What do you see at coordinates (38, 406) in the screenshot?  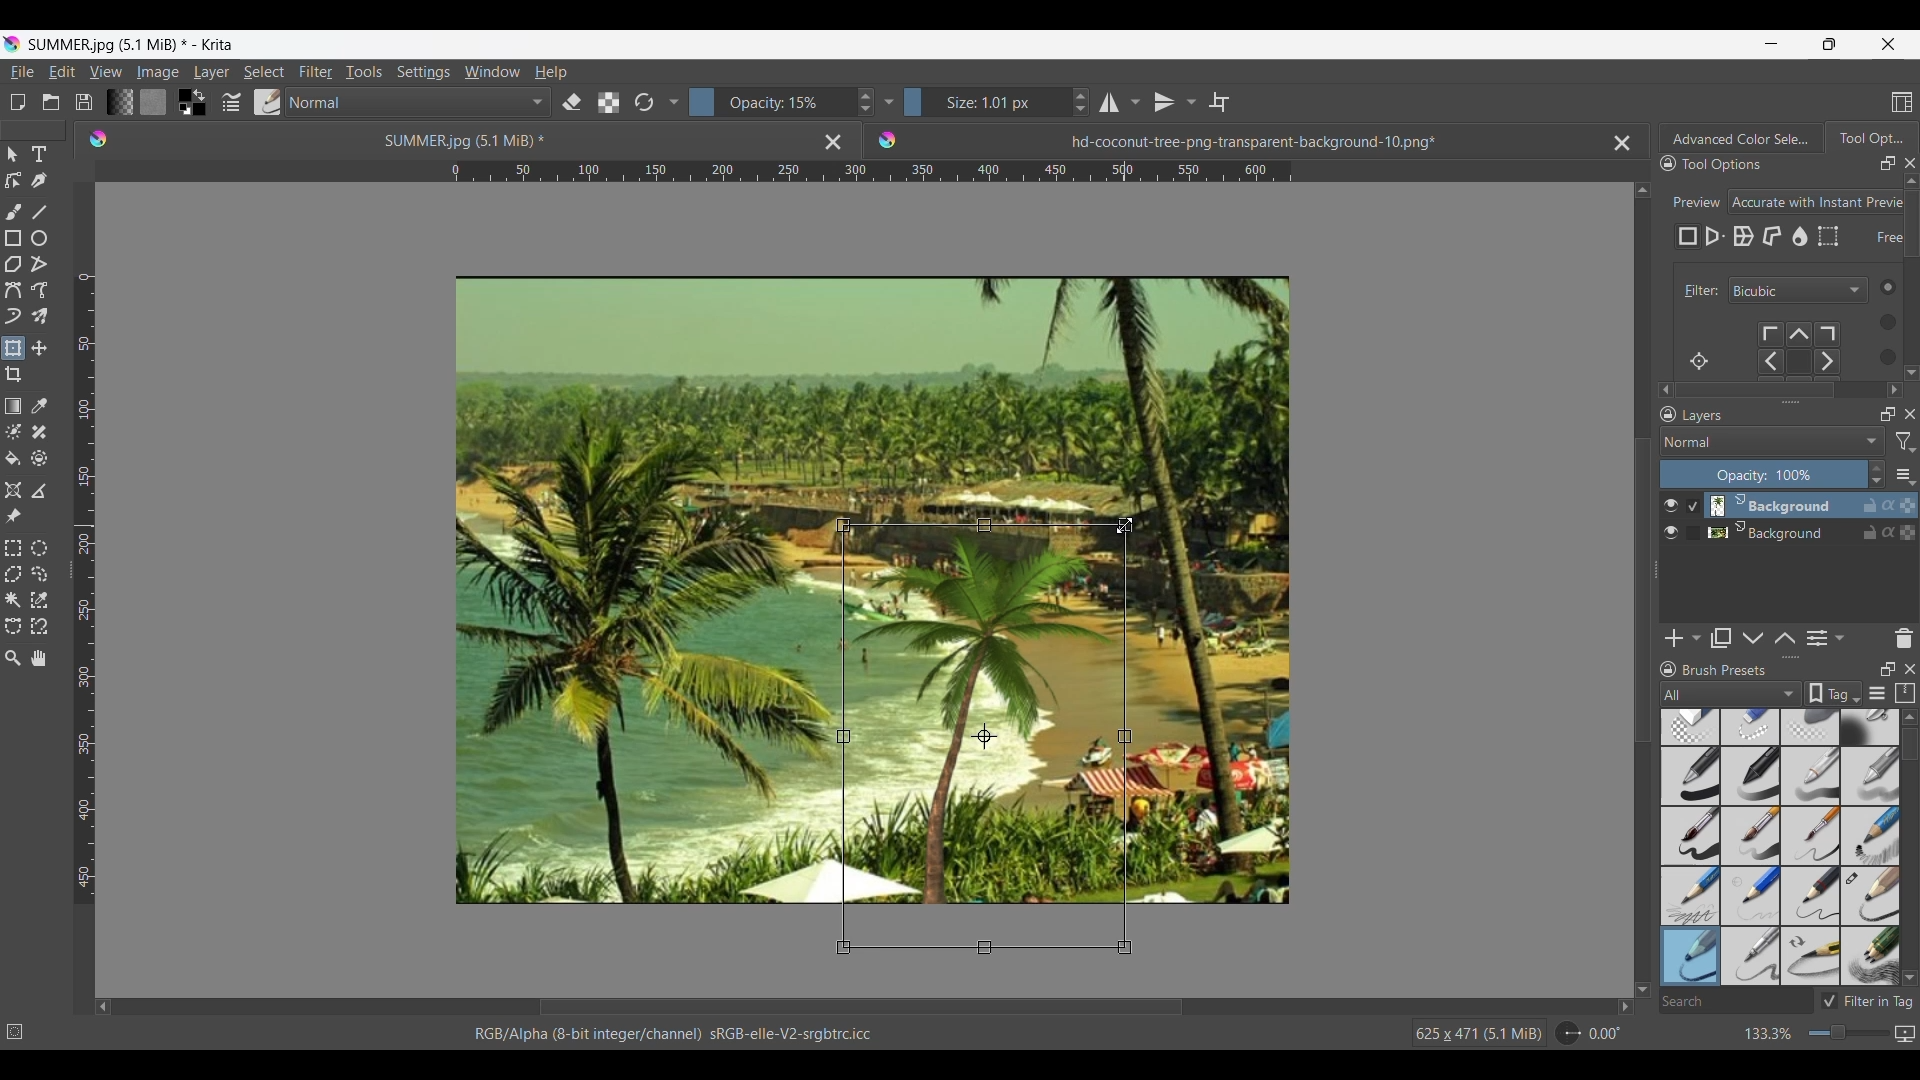 I see `Color picker tool` at bounding box center [38, 406].